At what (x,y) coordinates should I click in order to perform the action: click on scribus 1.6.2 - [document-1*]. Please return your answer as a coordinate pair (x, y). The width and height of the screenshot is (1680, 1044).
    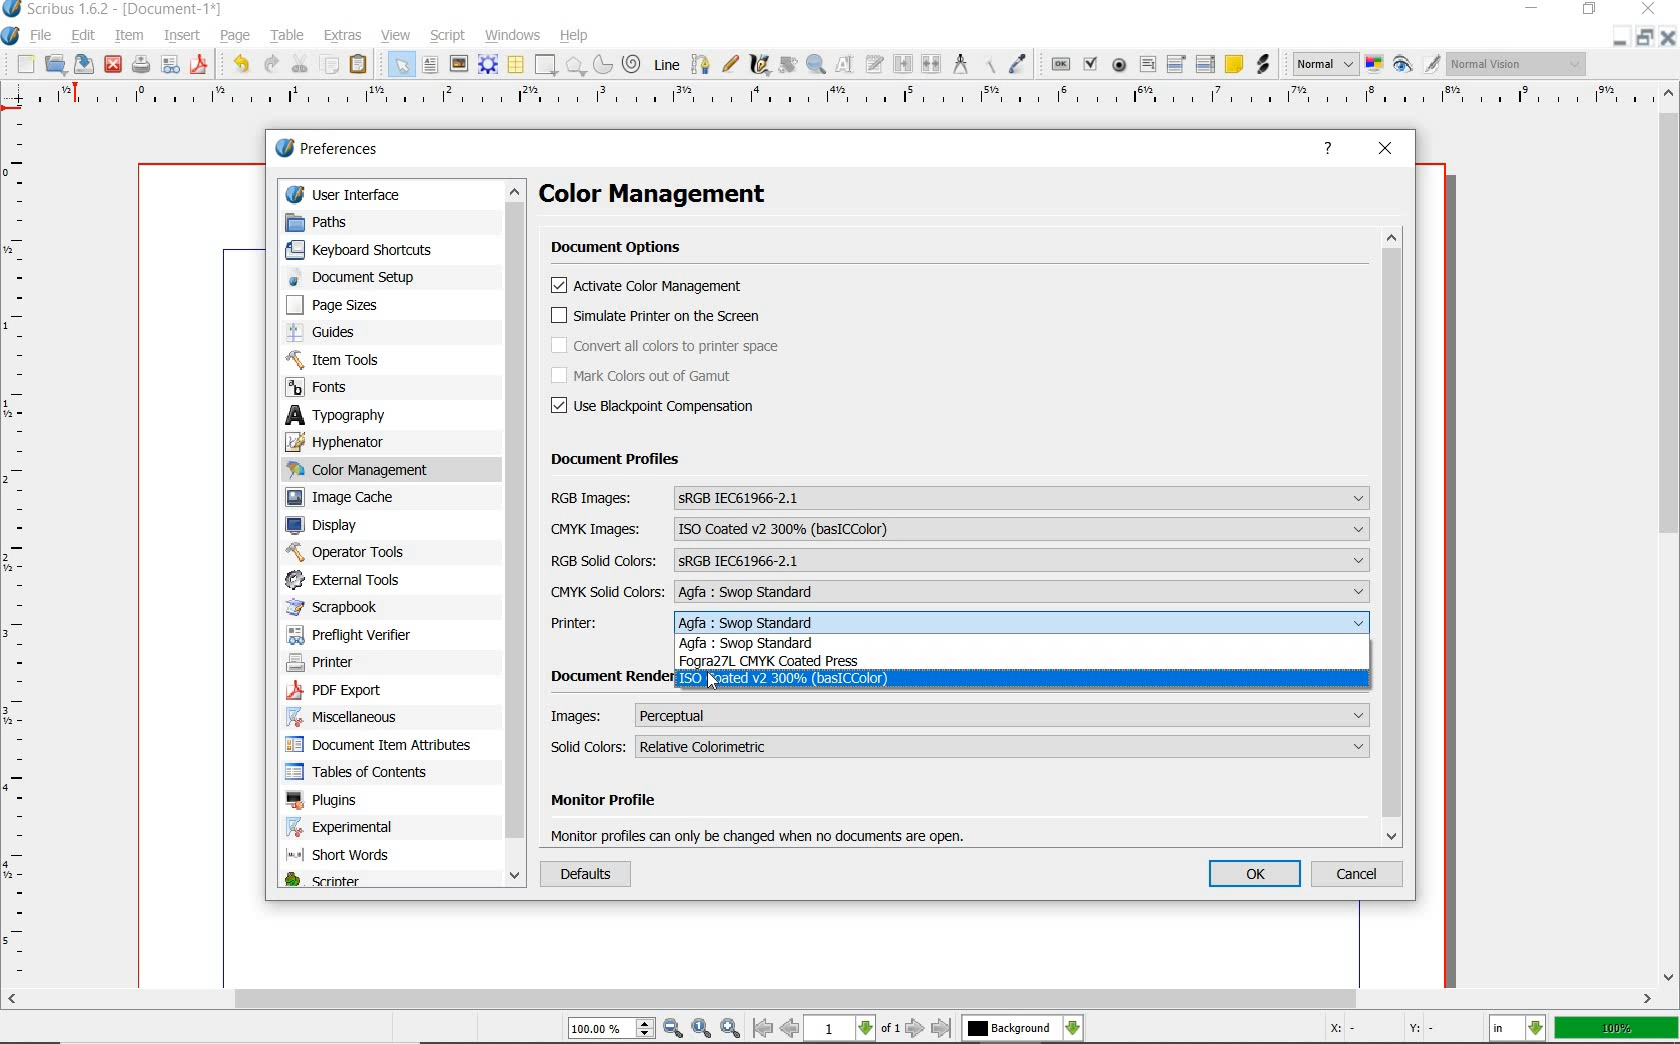
    Looking at the image, I should click on (116, 10).